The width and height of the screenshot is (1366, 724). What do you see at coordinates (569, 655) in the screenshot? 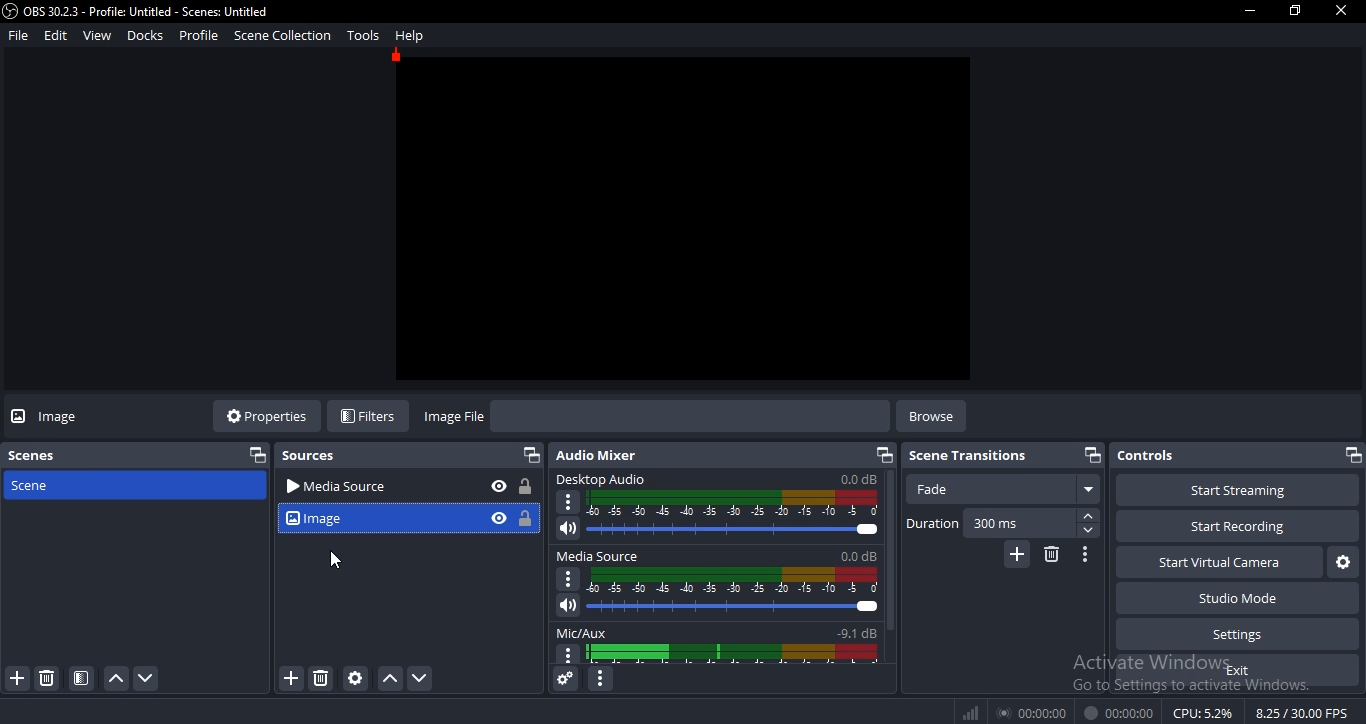
I see `options` at bounding box center [569, 655].